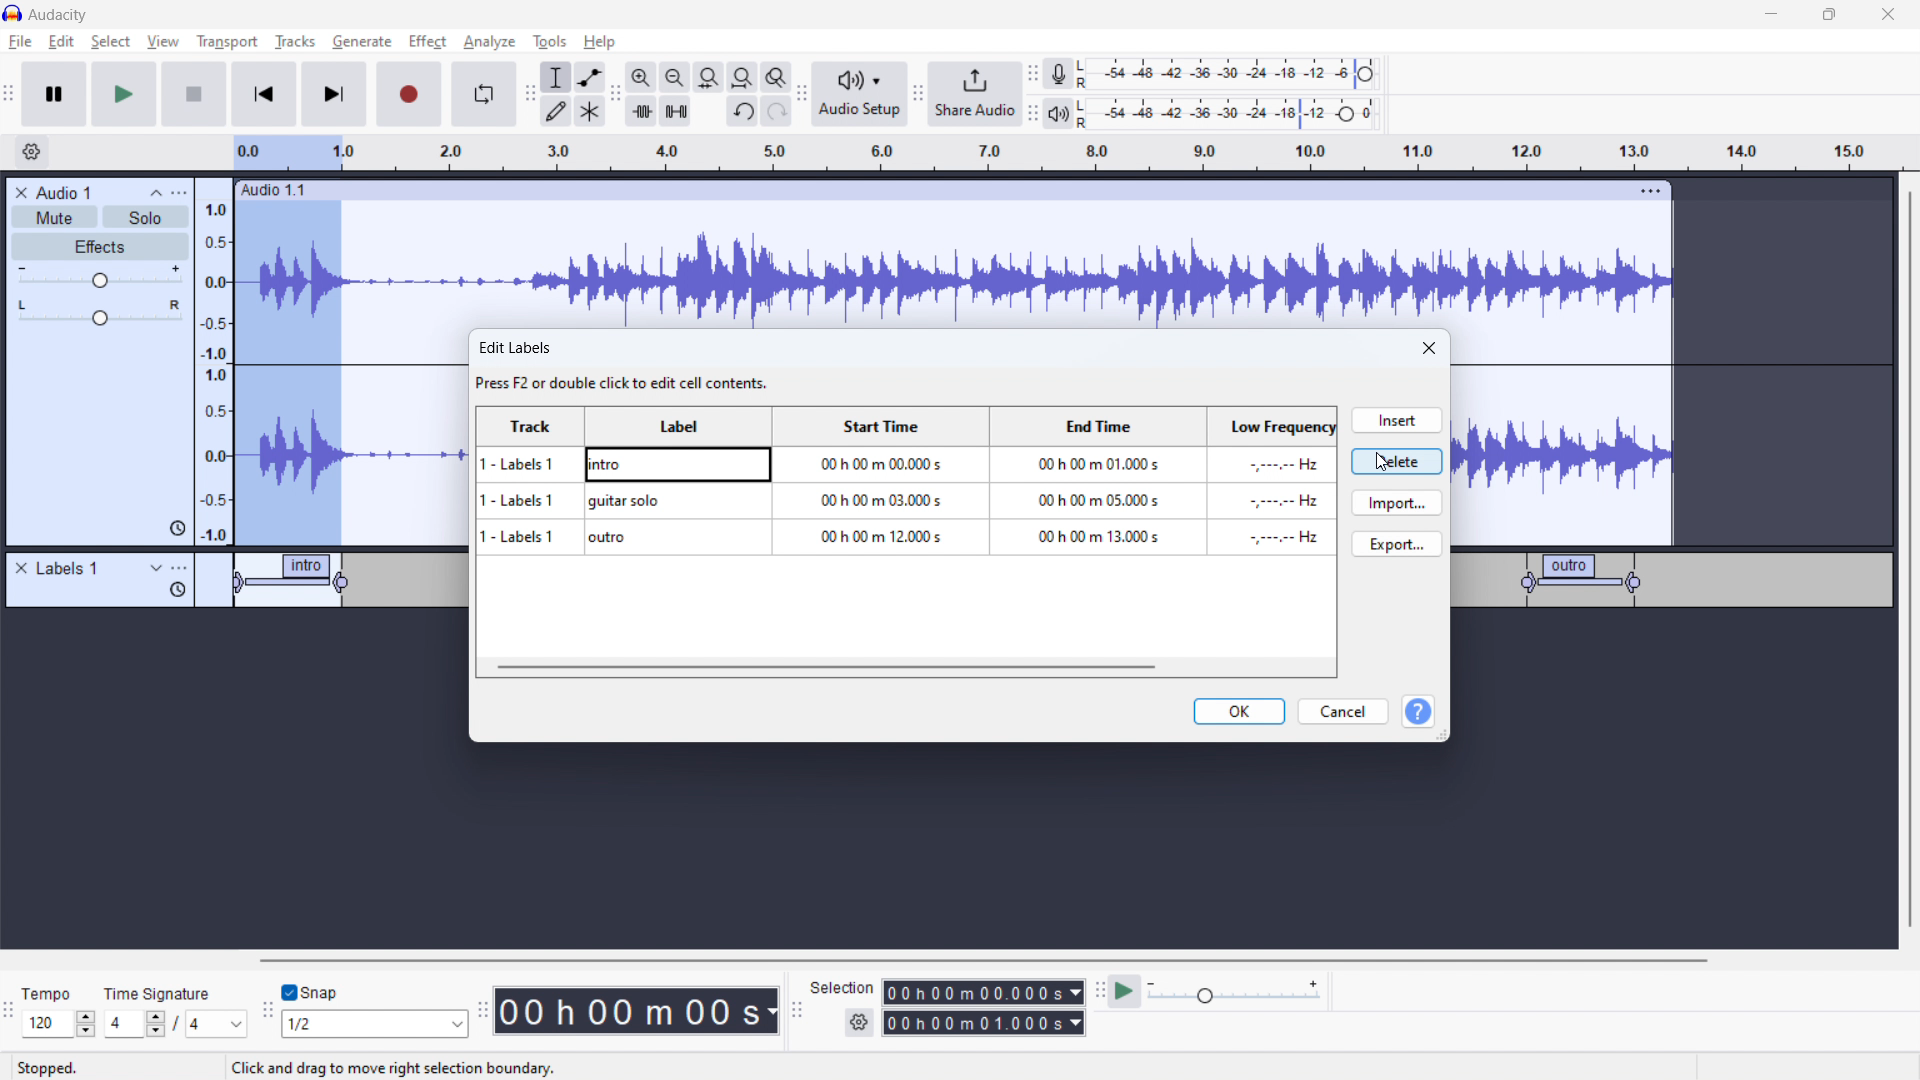 This screenshot has width=1920, height=1080. I want to click on skip to the starting, so click(262, 95).